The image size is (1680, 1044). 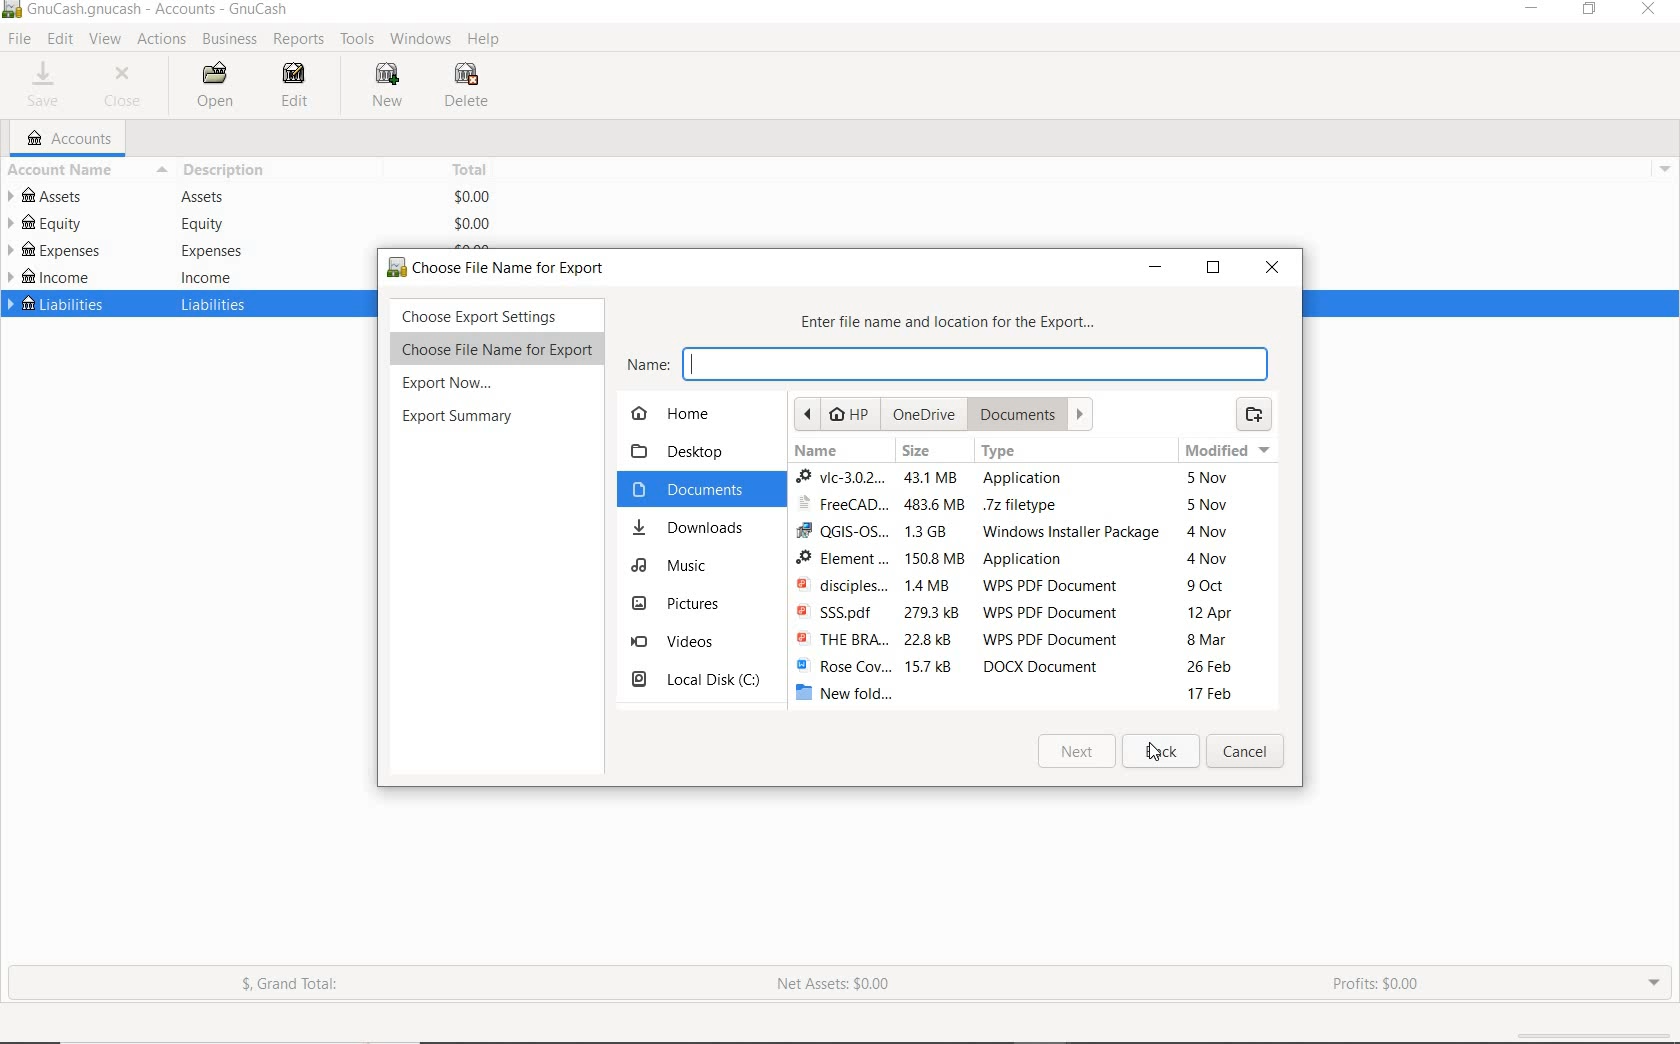 What do you see at coordinates (682, 417) in the screenshot?
I see `home` at bounding box center [682, 417].